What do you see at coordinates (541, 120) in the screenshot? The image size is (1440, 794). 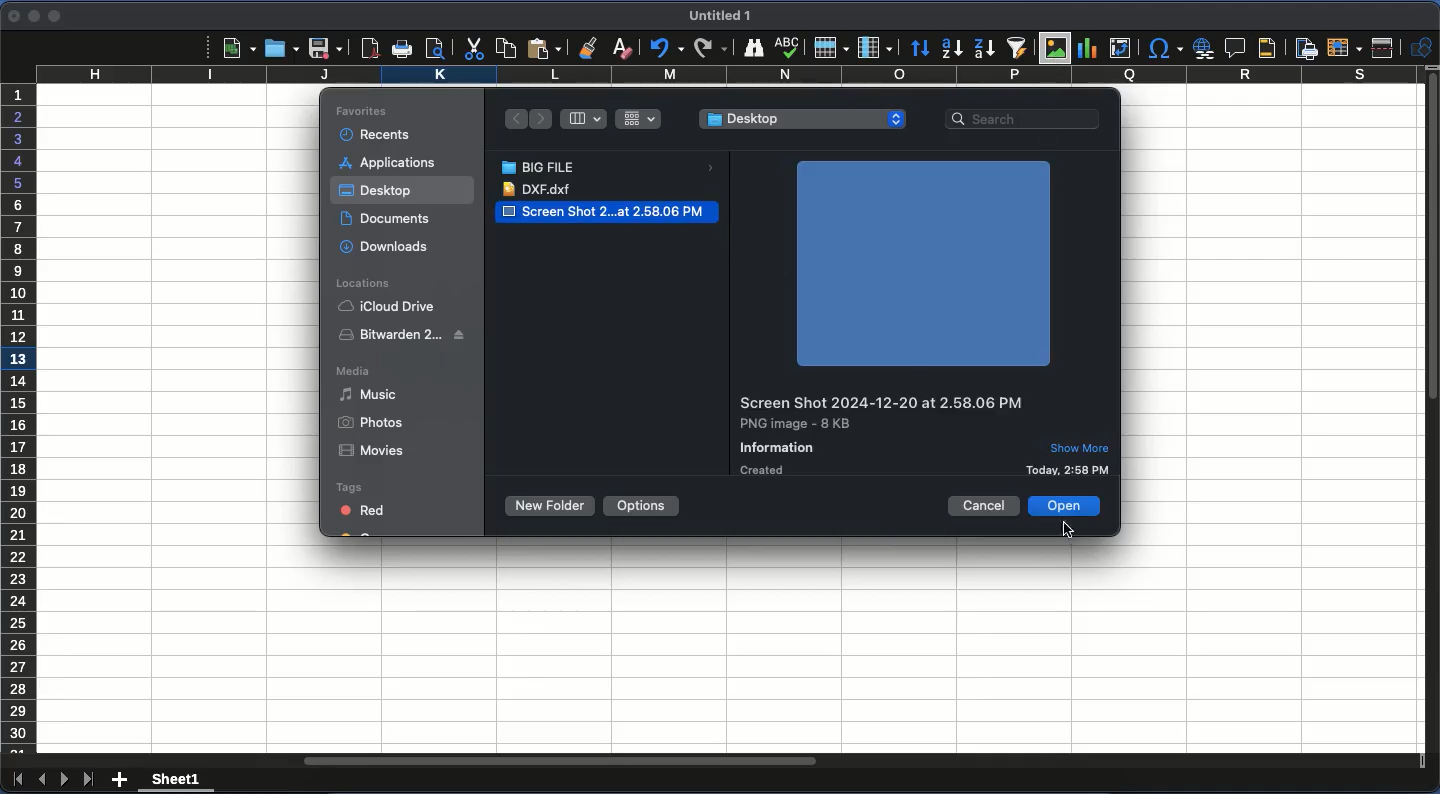 I see `forward` at bounding box center [541, 120].